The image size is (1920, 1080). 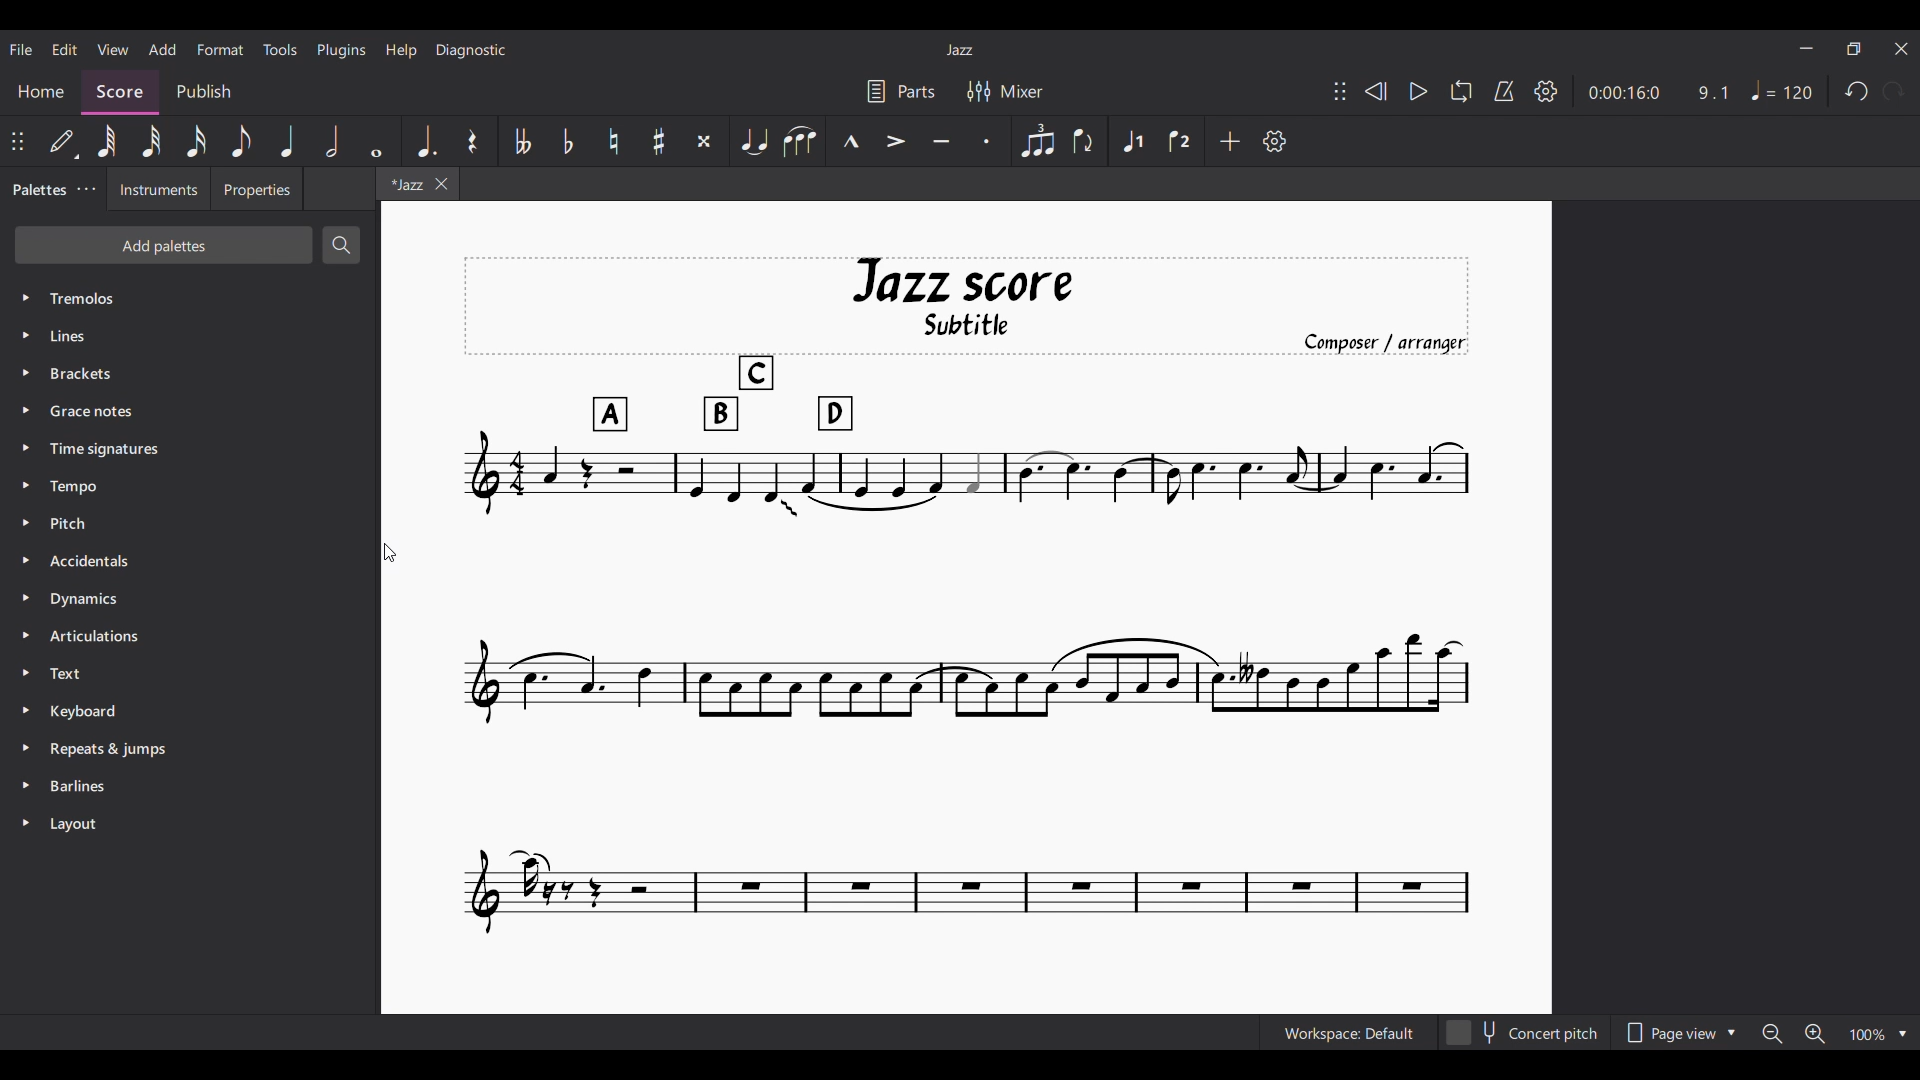 What do you see at coordinates (332, 141) in the screenshot?
I see `Half note` at bounding box center [332, 141].